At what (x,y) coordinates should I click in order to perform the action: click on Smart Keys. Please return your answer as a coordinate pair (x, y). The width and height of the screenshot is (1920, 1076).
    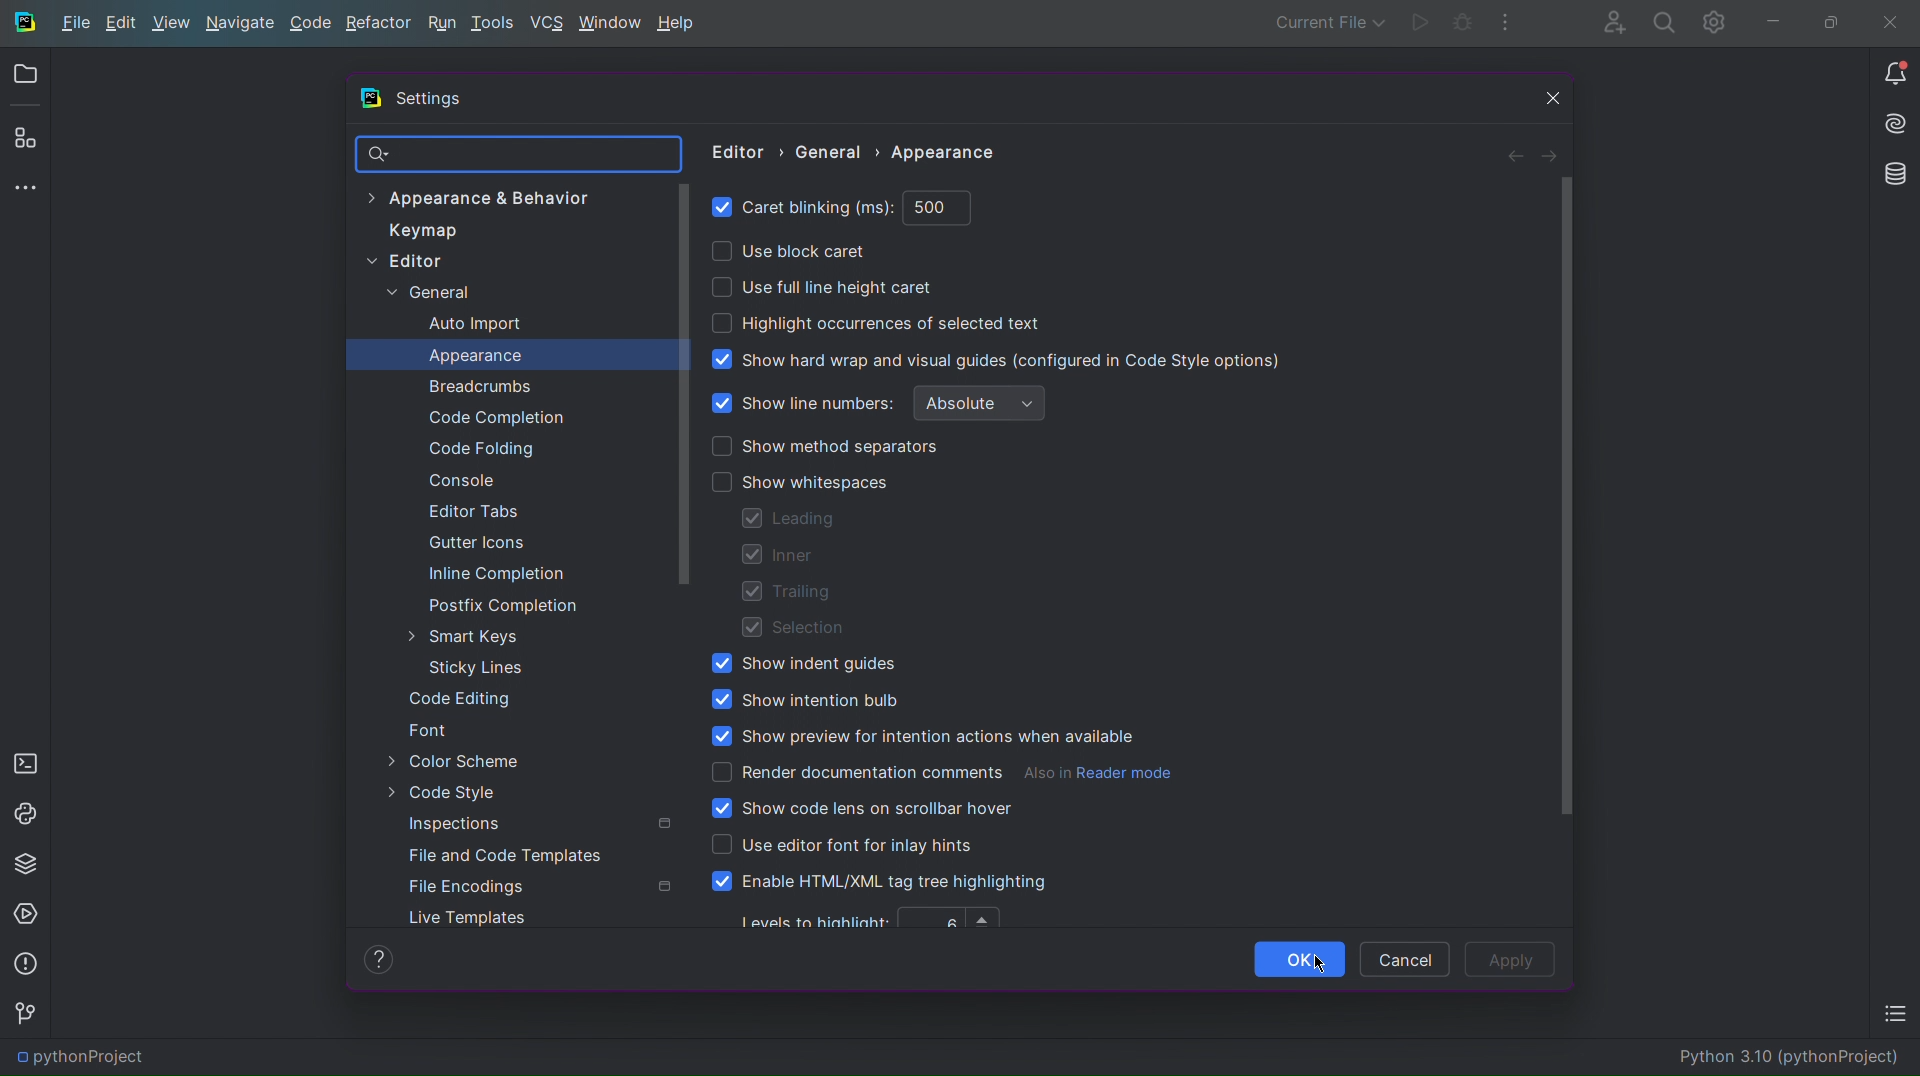
    Looking at the image, I should click on (467, 636).